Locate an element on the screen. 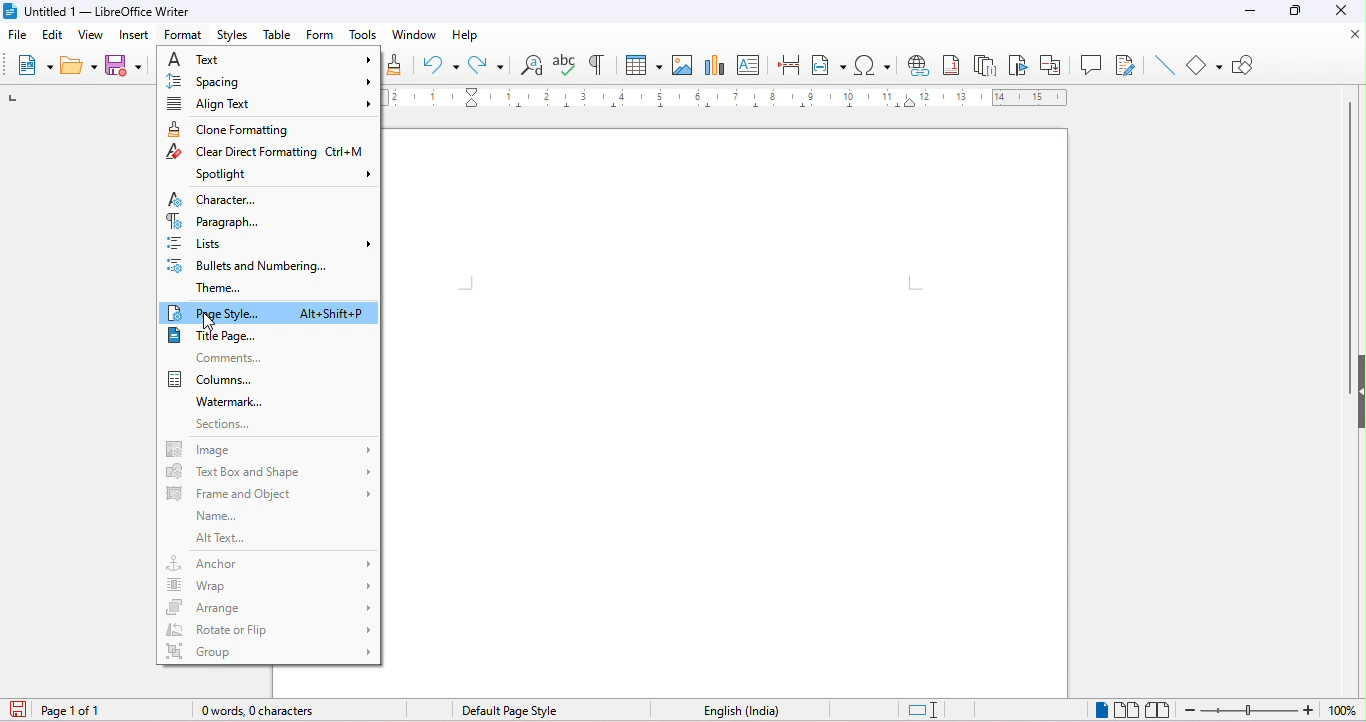 This screenshot has height=722, width=1366. clone formatting is located at coordinates (396, 63).